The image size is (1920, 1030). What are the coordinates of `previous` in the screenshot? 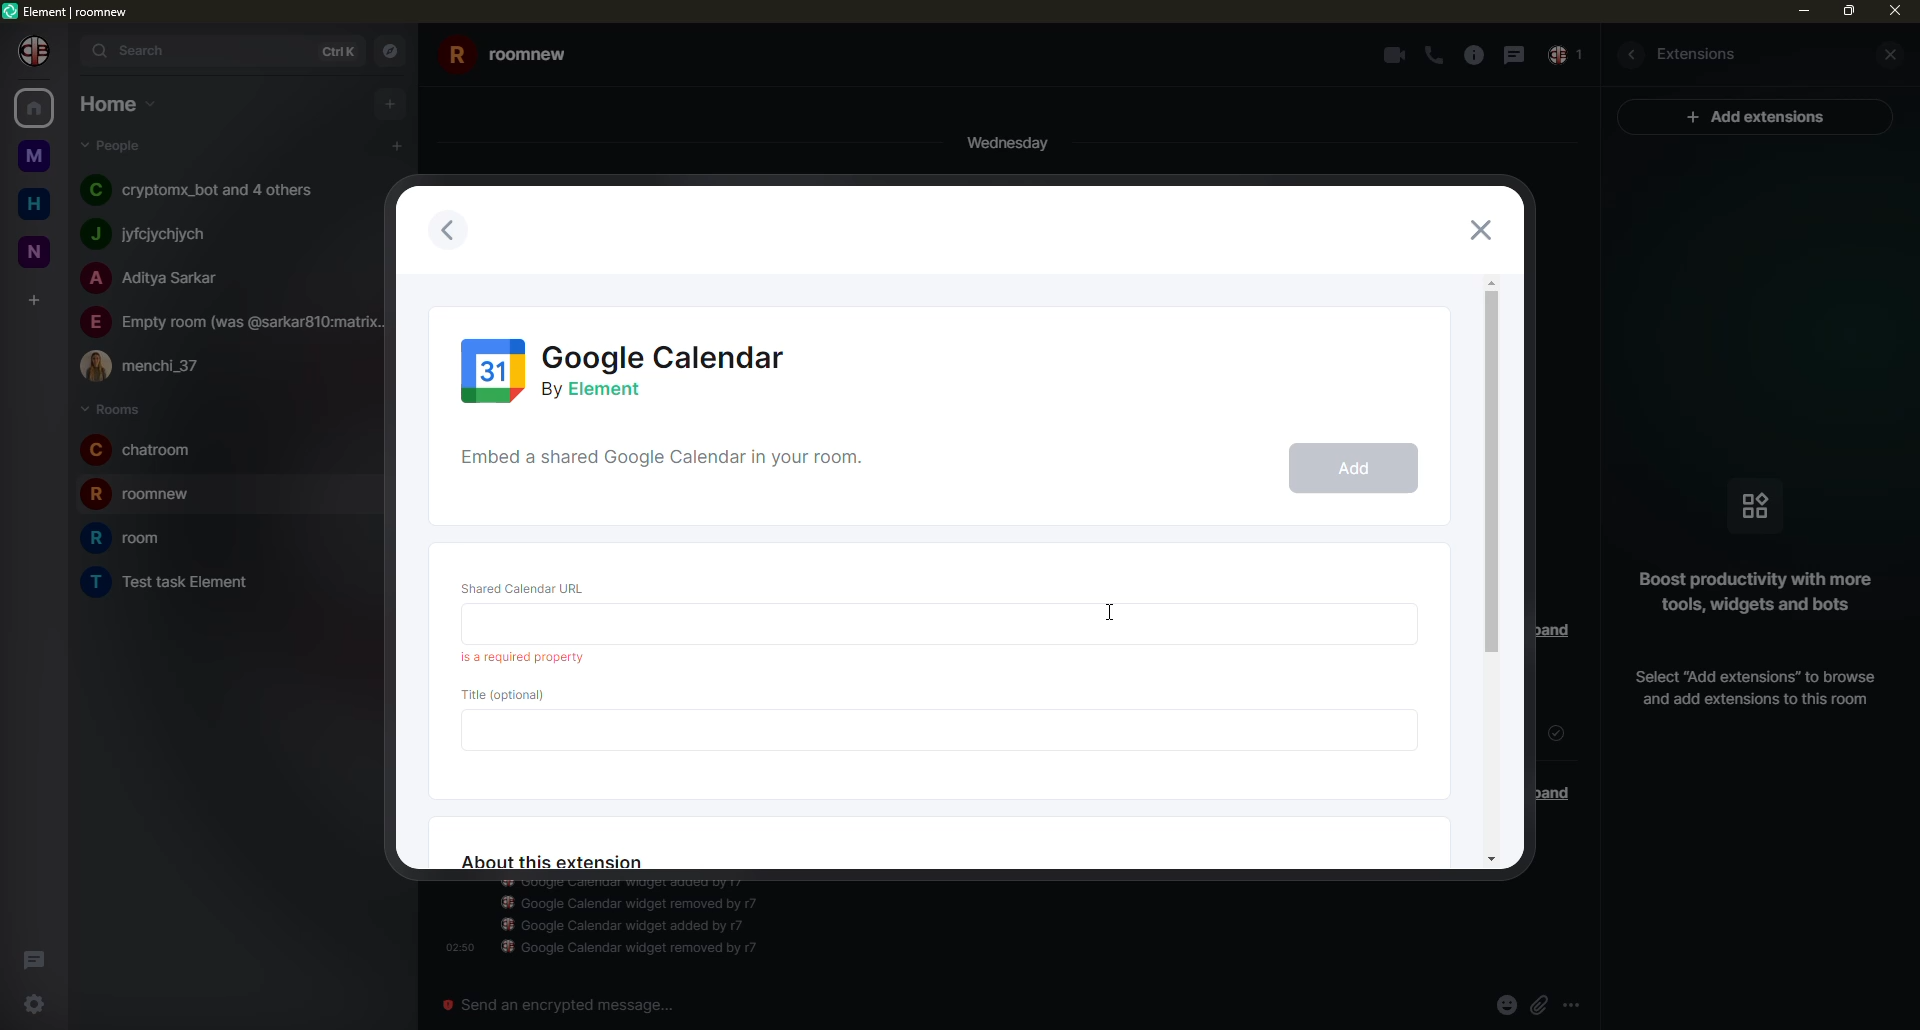 It's located at (454, 233).